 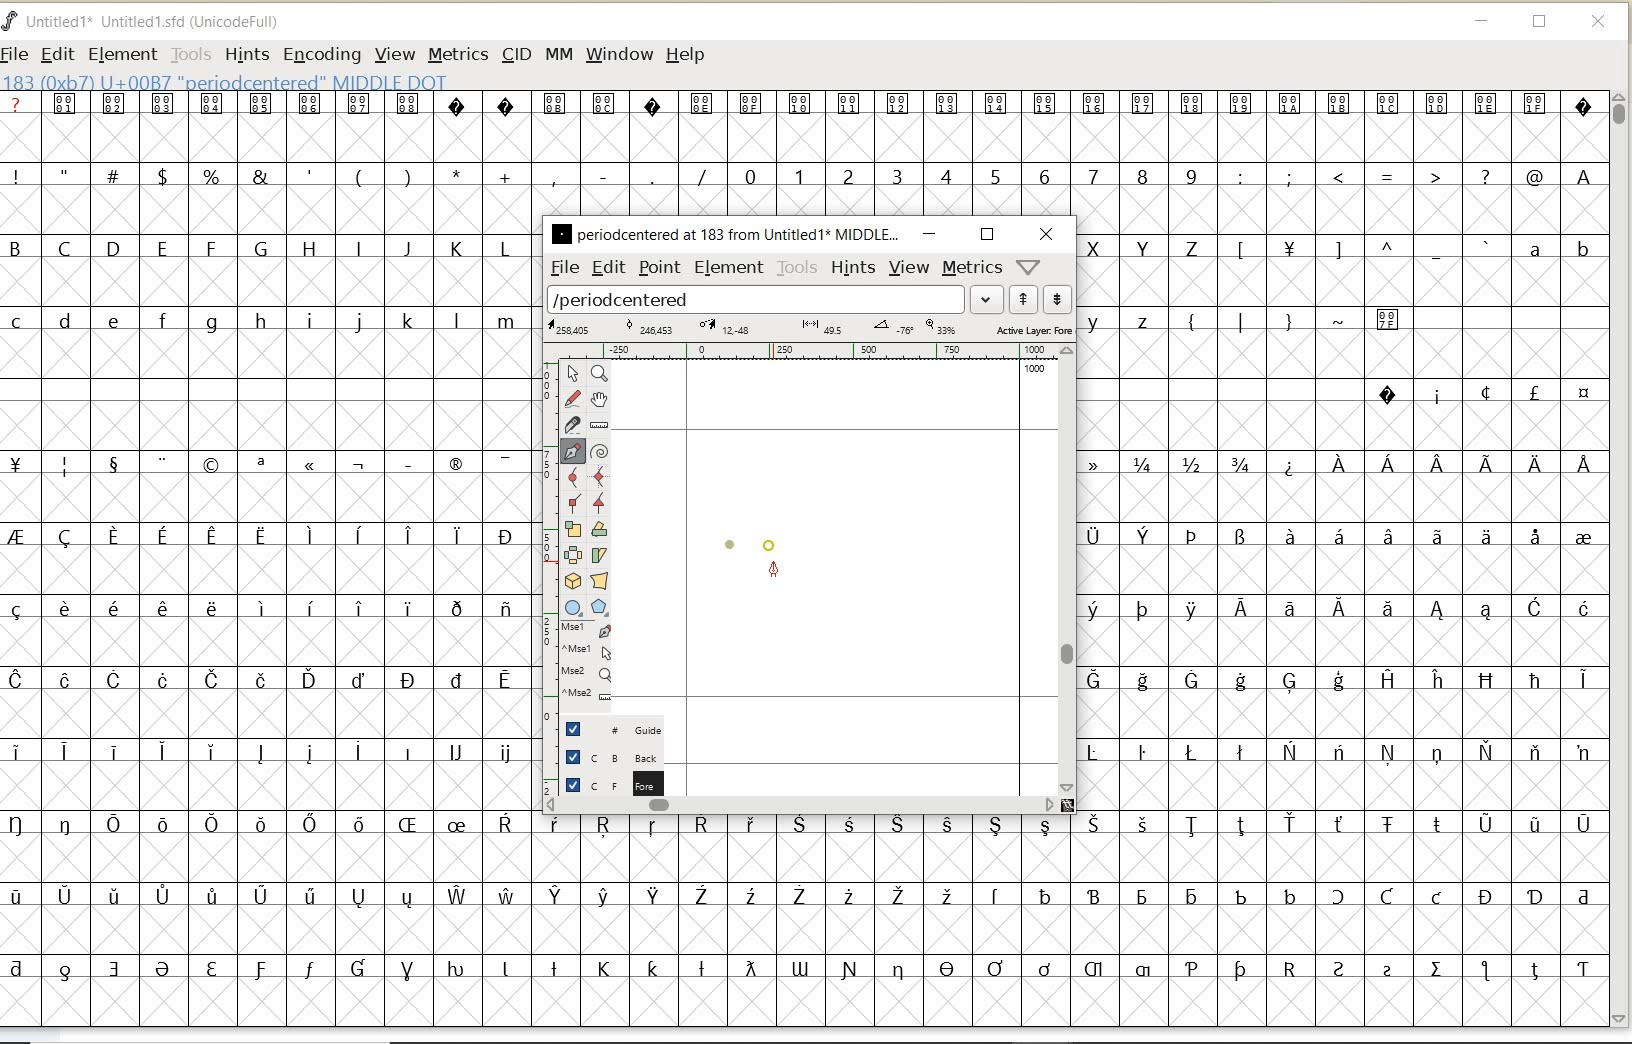 What do you see at coordinates (562, 268) in the screenshot?
I see `file` at bounding box center [562, 268].